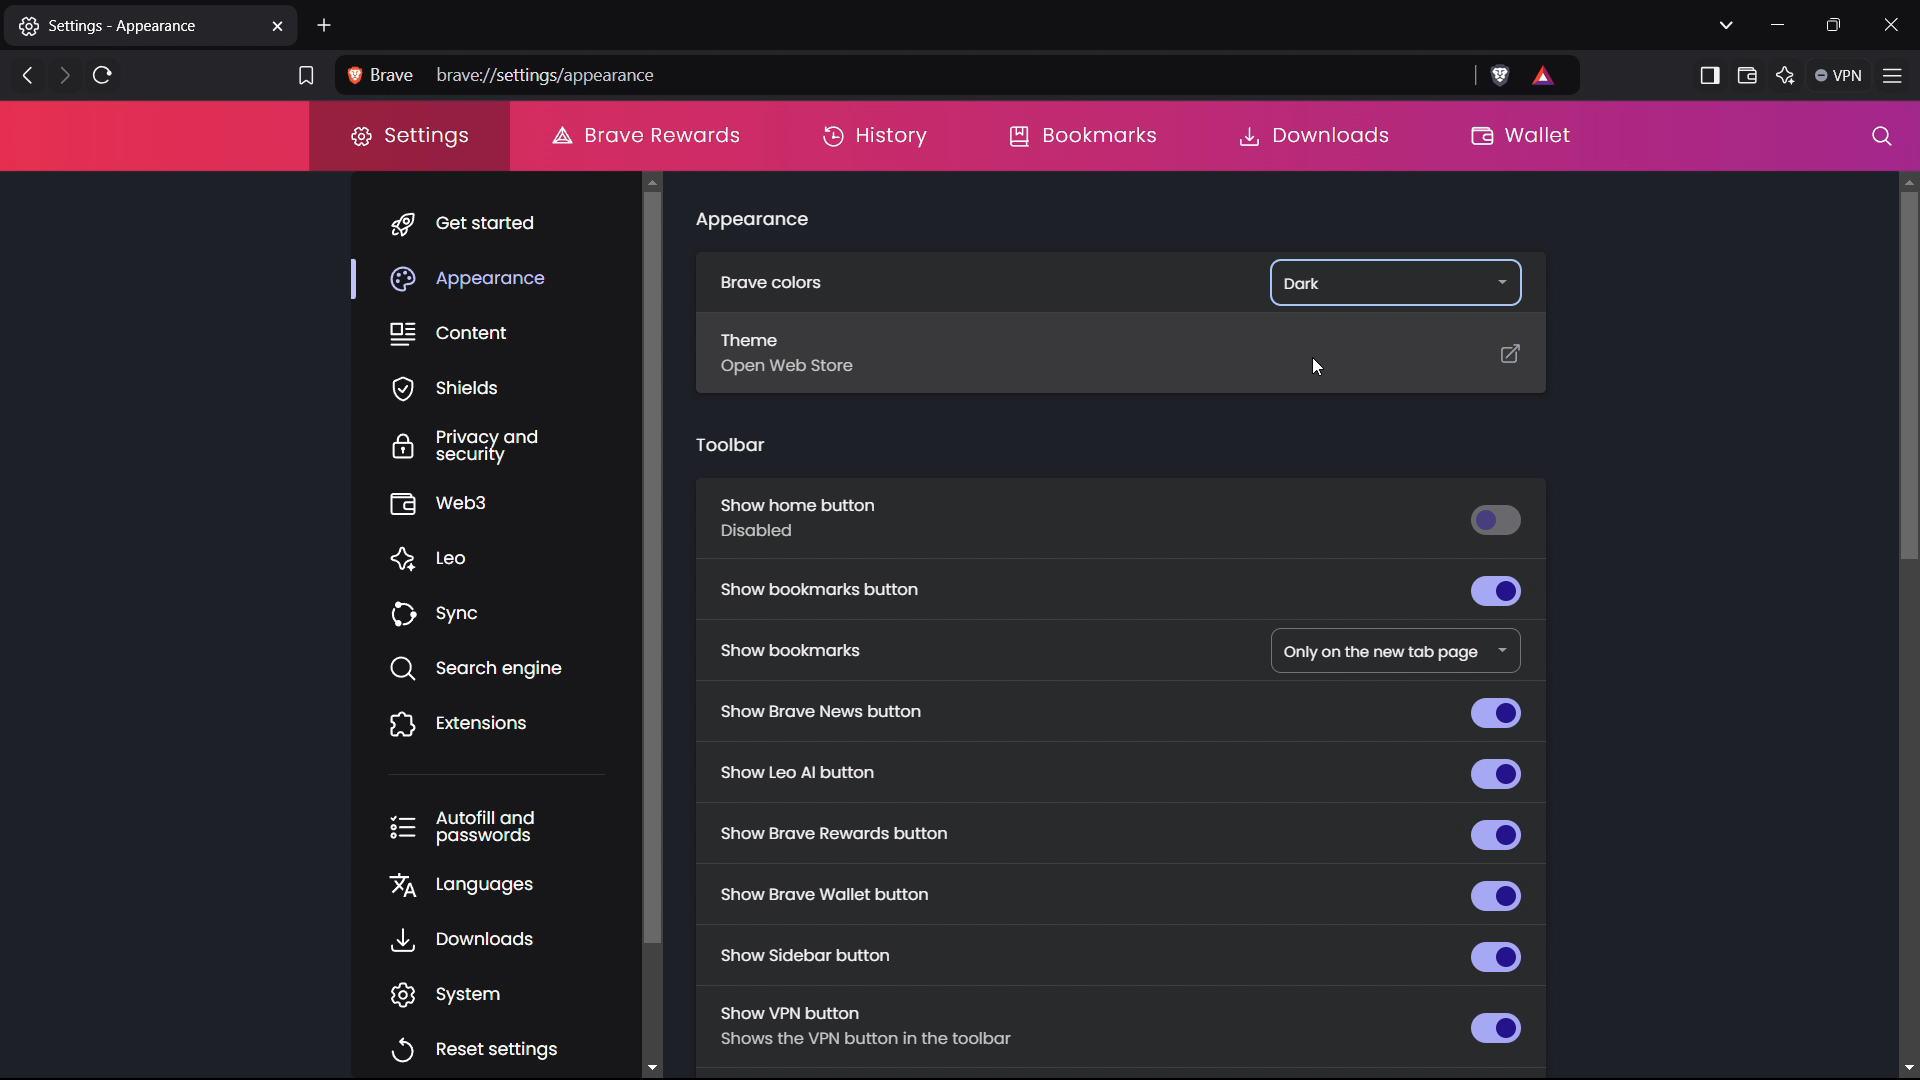 The image size is (1920, 1080). What do you see at coordinates (1907, 1066) in the screenshot?
I see `scroll down` at bounding box center [1907, 1066].